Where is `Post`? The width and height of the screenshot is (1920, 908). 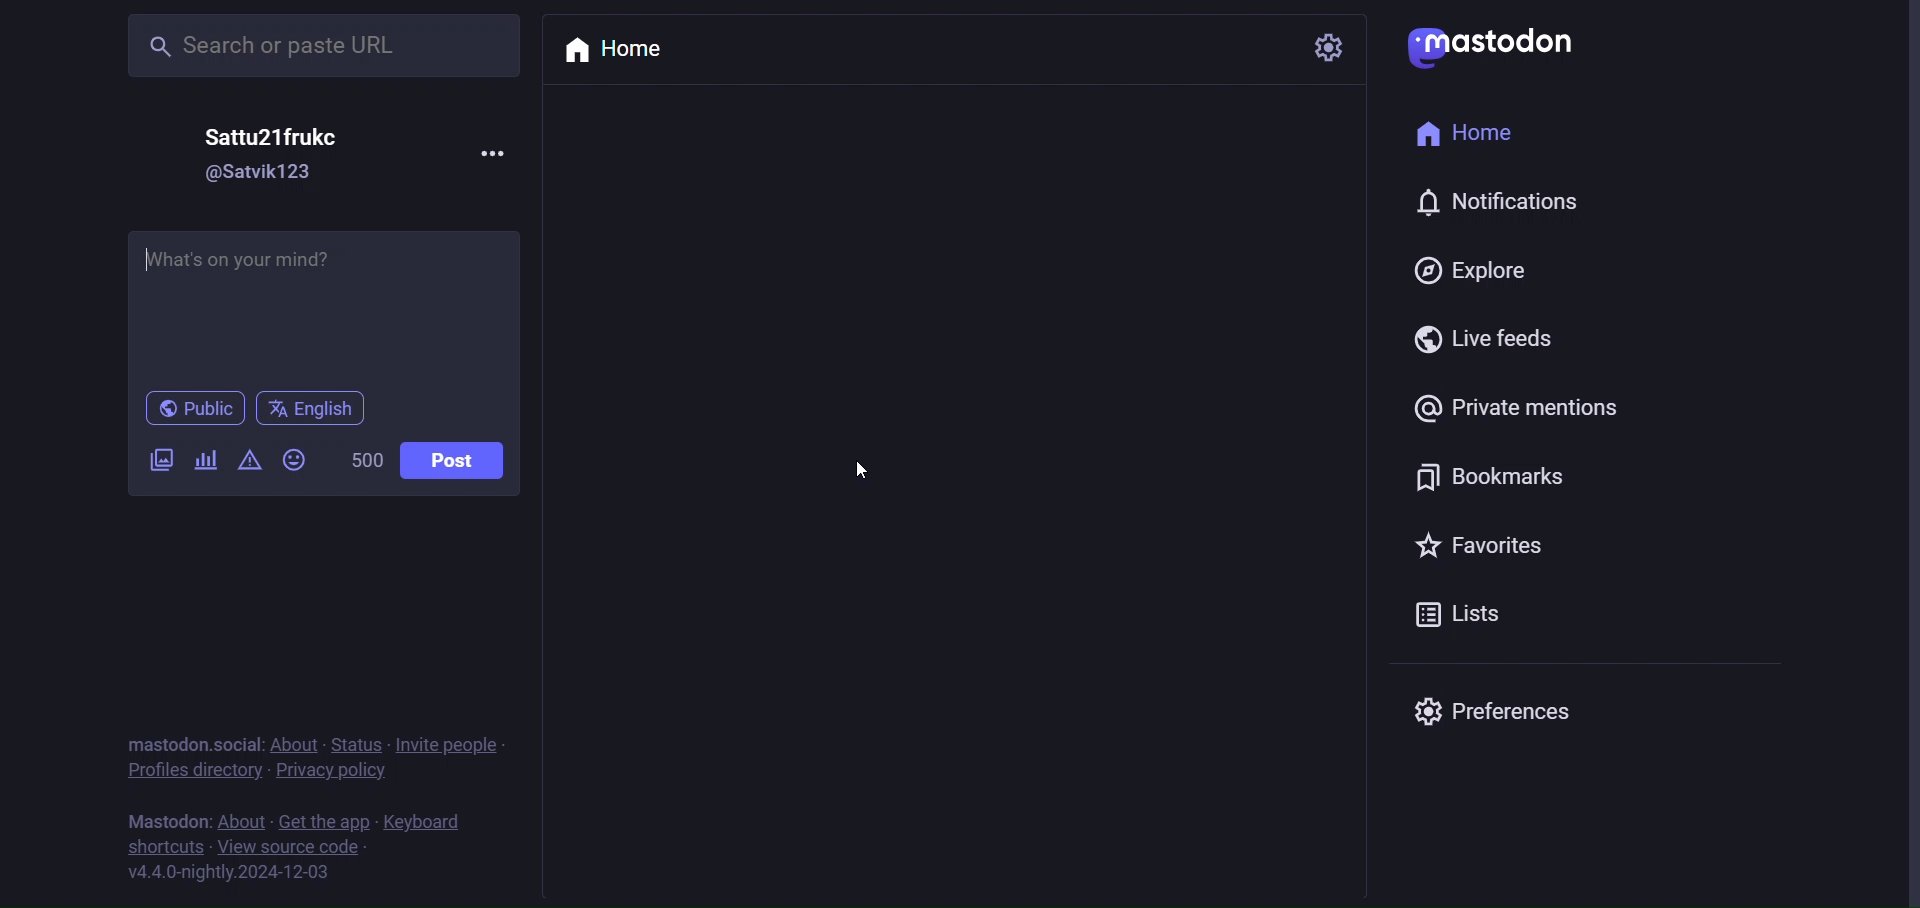 Post is located at coordinates (452, 460).